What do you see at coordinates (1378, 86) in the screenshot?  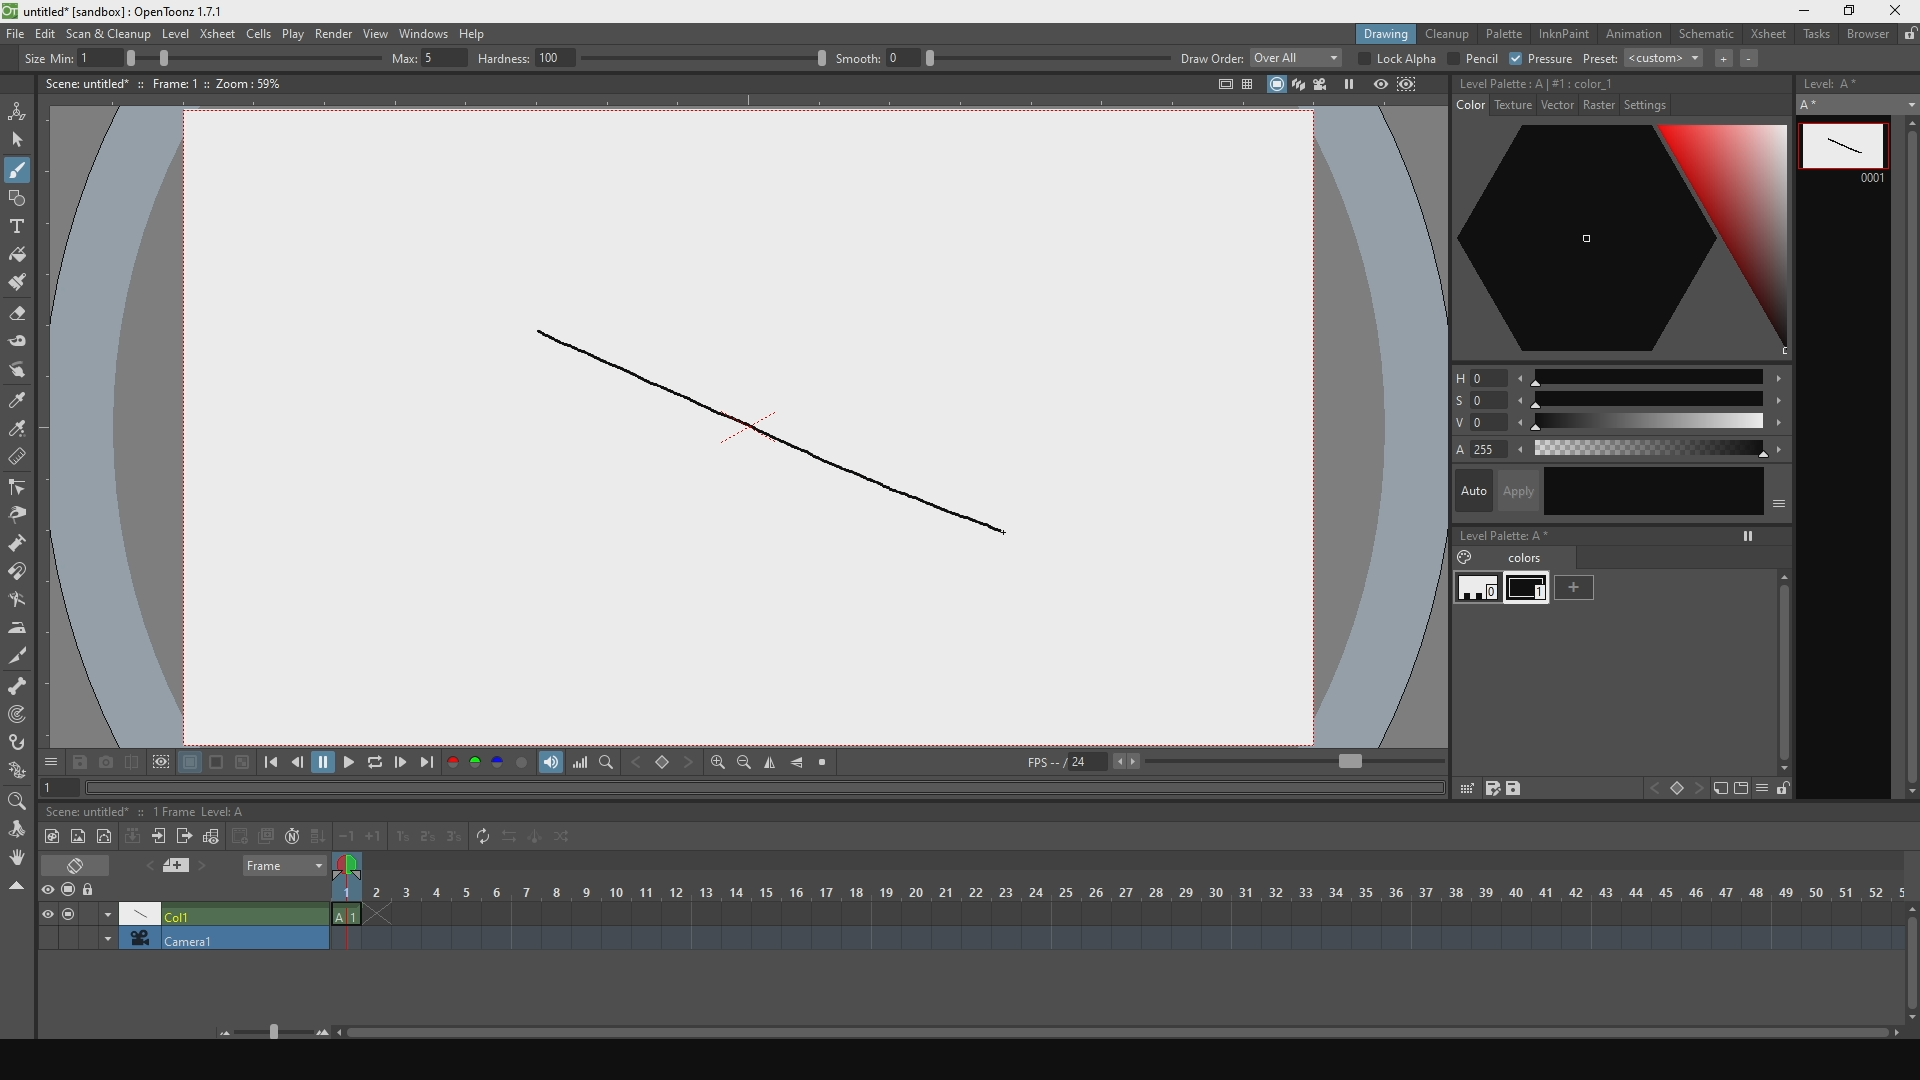 I see `preview` at bounding box center [1378, 86].